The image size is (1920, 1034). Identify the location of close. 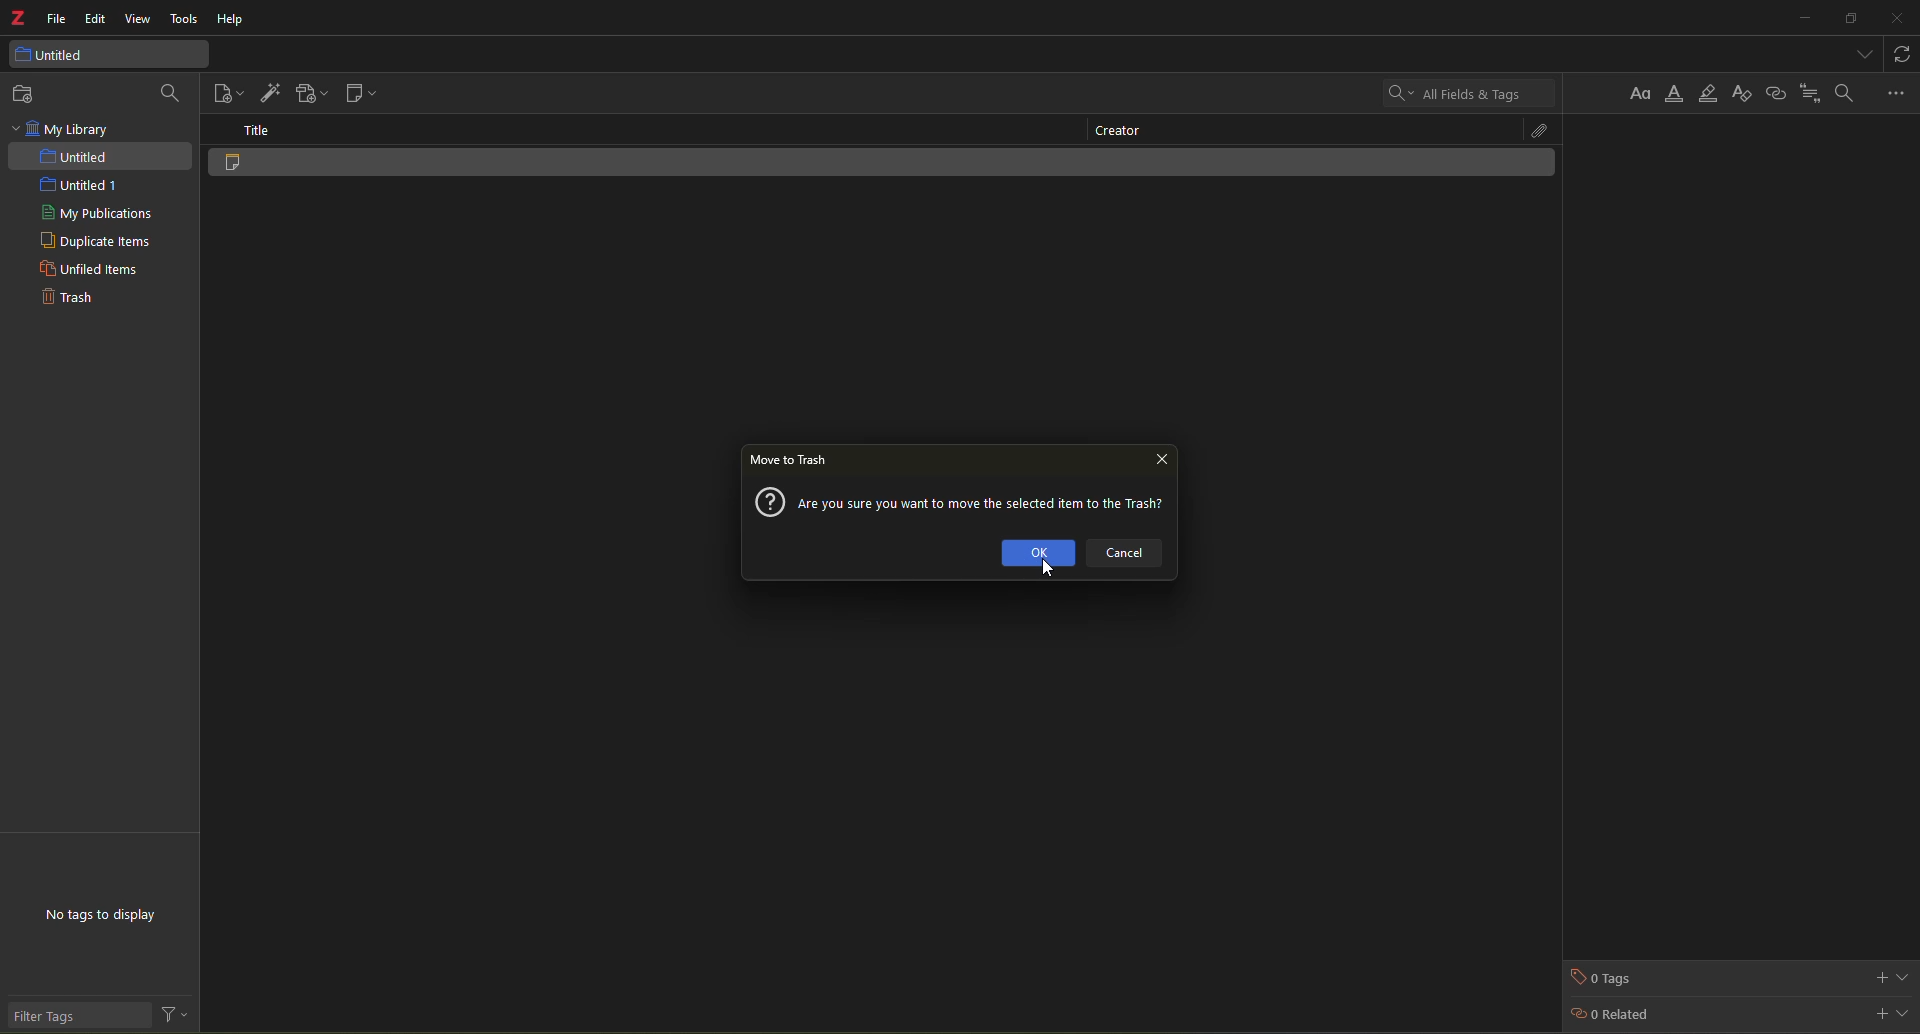
(1897, 18).